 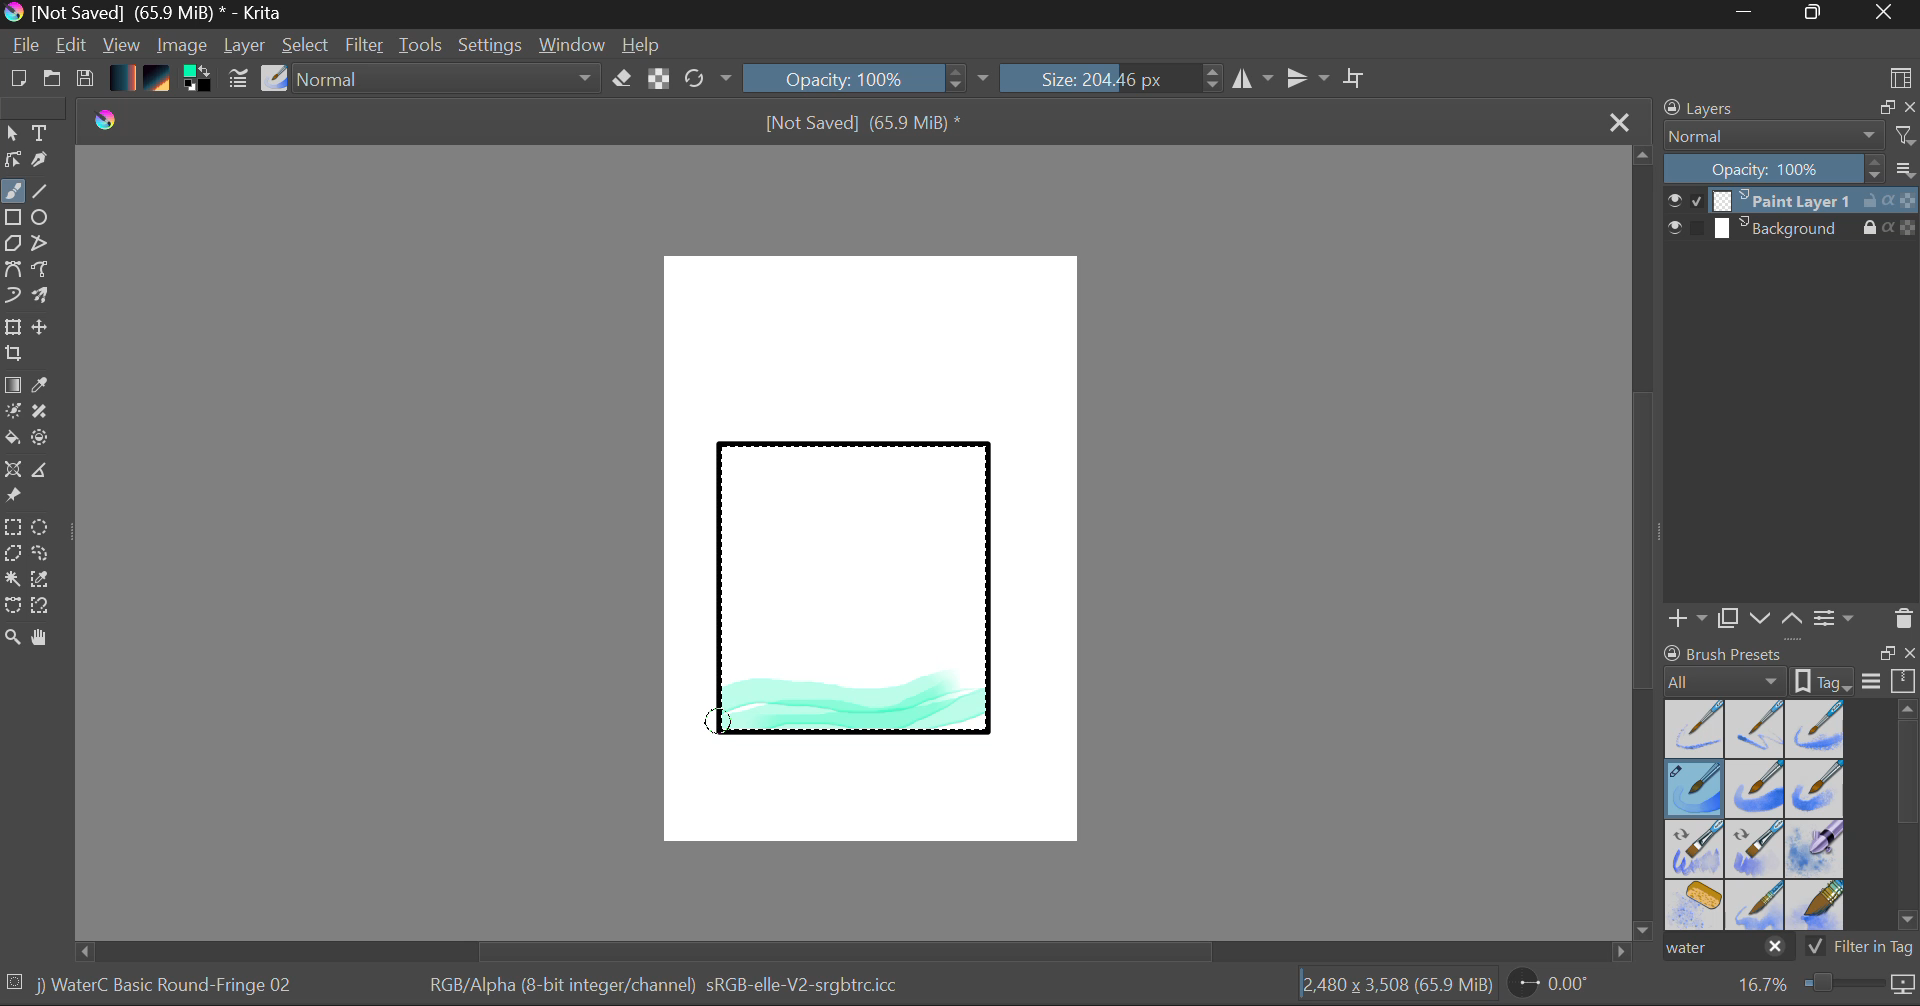 I want to click on Brush Selected, so click(x=168, y=987).